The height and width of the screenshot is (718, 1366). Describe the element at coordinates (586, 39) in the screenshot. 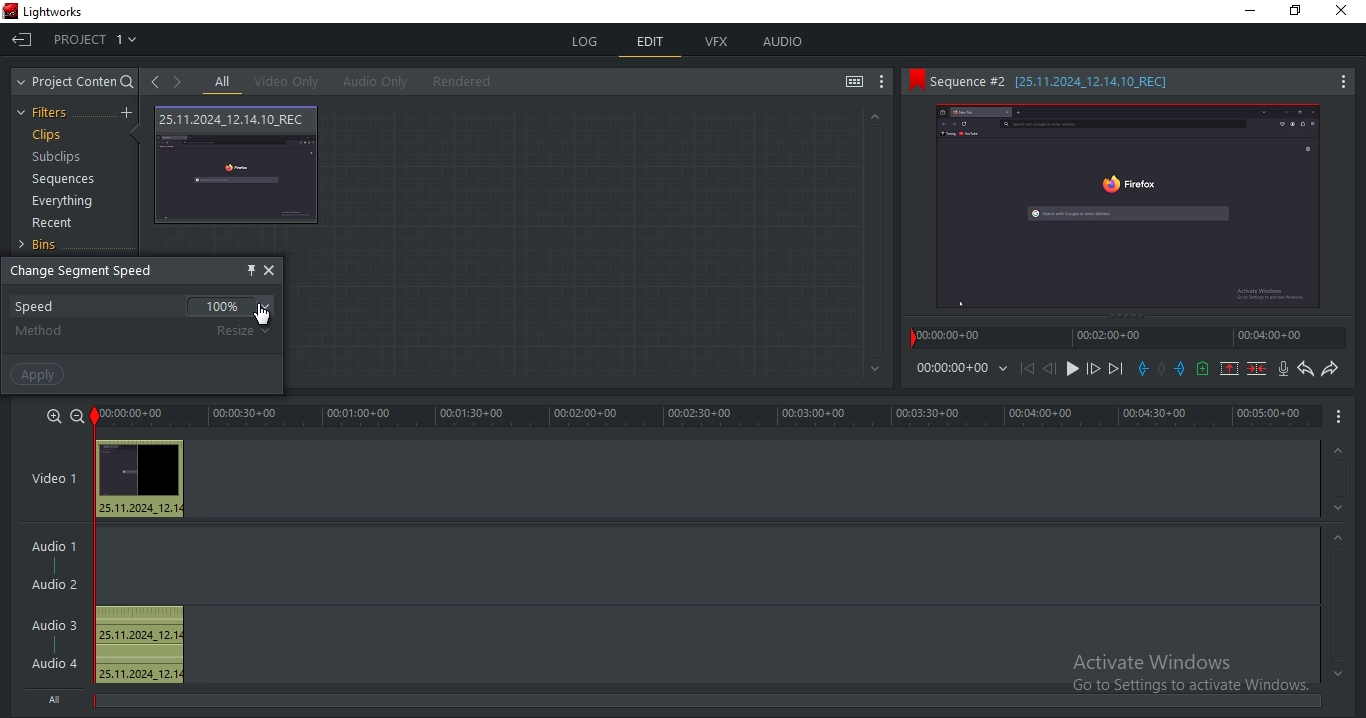

I see `log` at that location.